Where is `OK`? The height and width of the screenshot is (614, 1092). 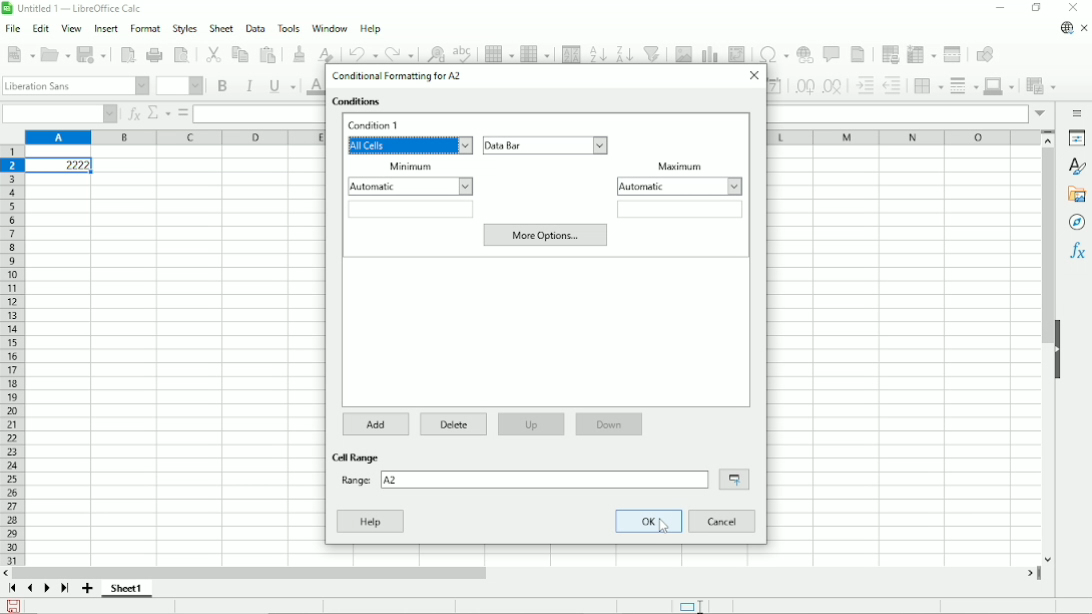 OK is located at coordinates (649, 522).